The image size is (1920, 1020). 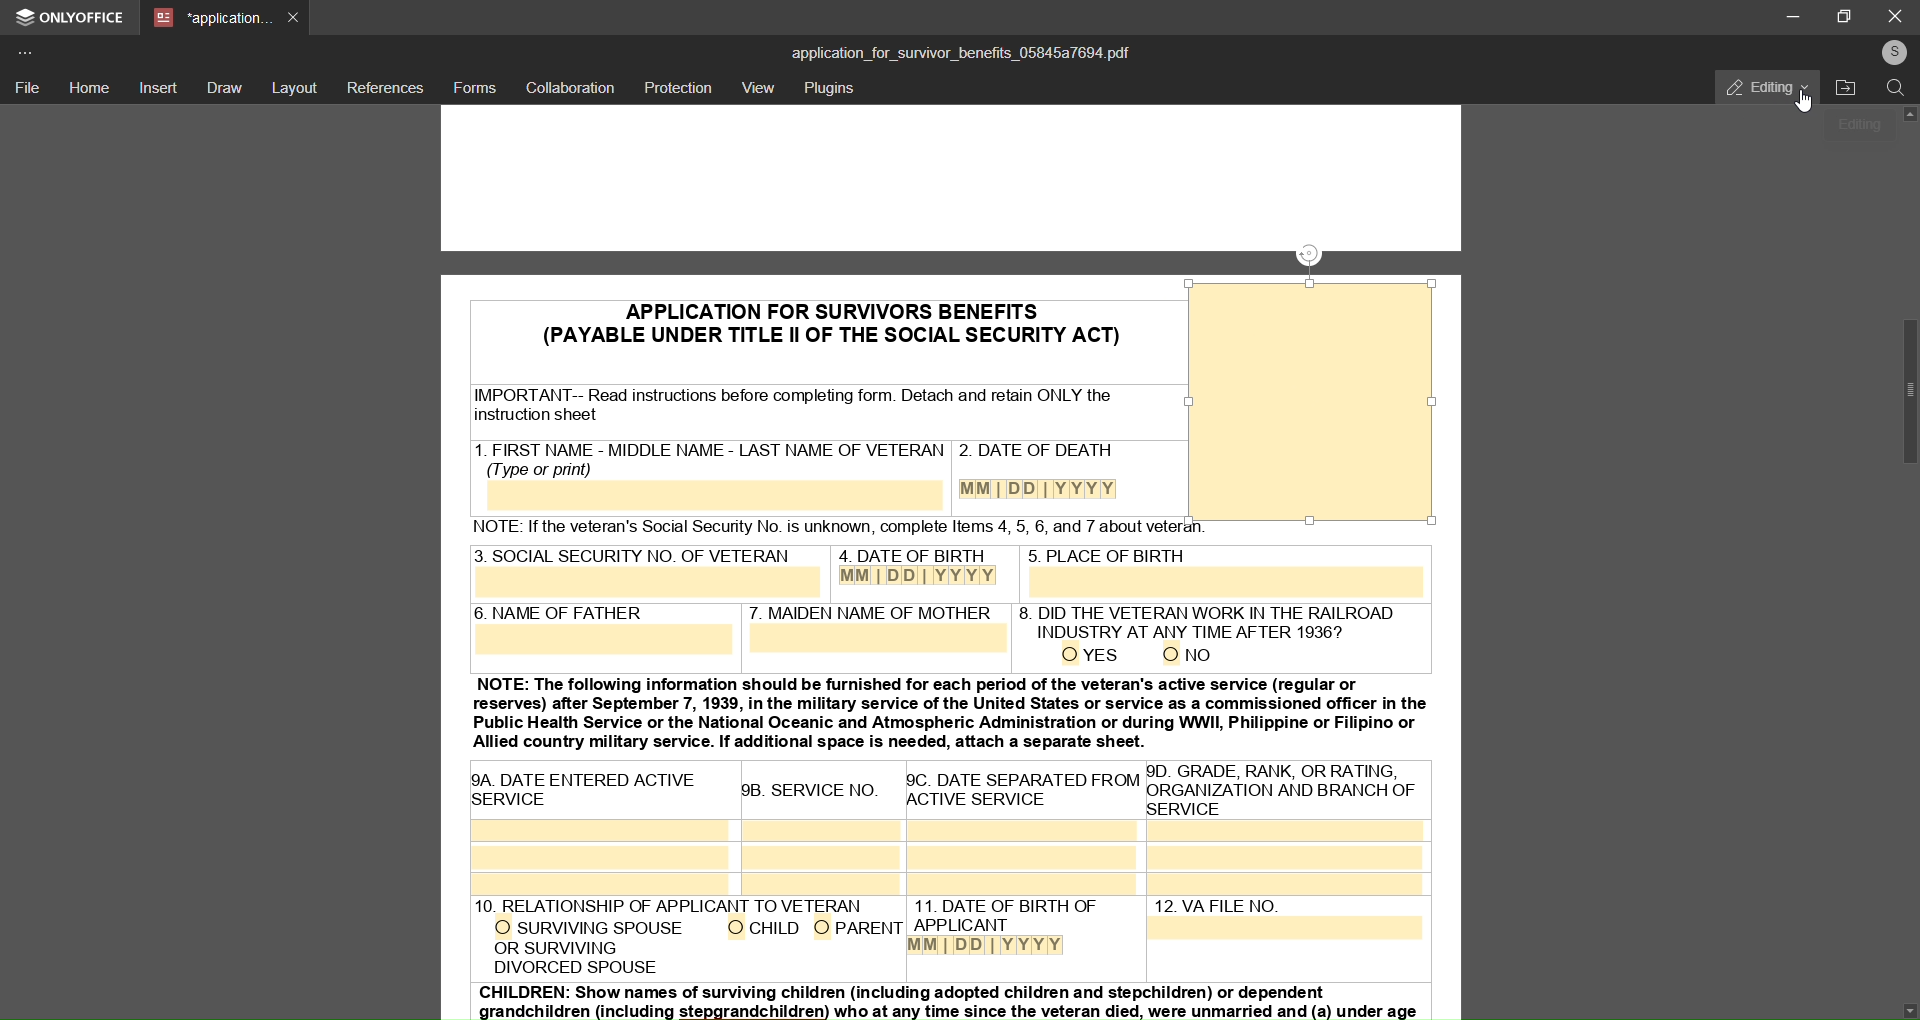 What do you see at coordinates (1848, 15) in the screenshot?
I see `maximize` at bounding box center [1848, 15].